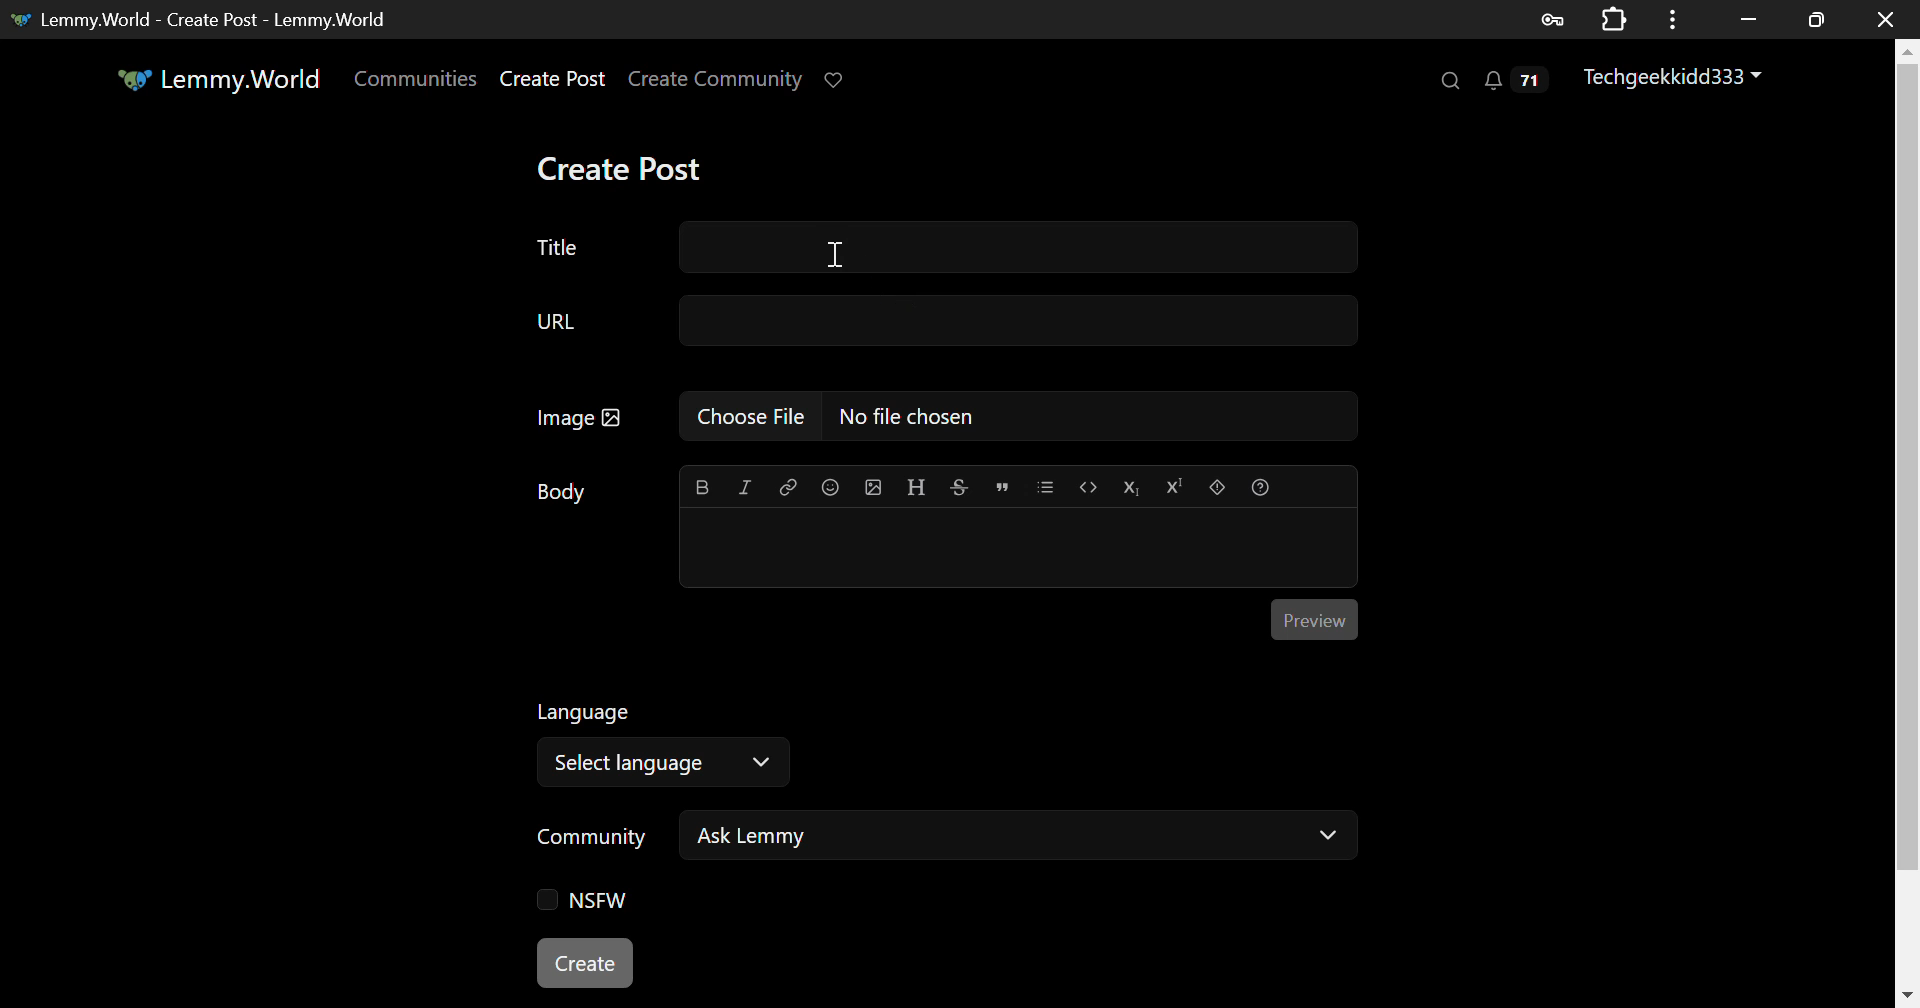 This screenshot has width=1920, height=1008. Describe the element at coordinates (1679, 80) in the screenshot. I see `Techgeekkidd333` at that location.